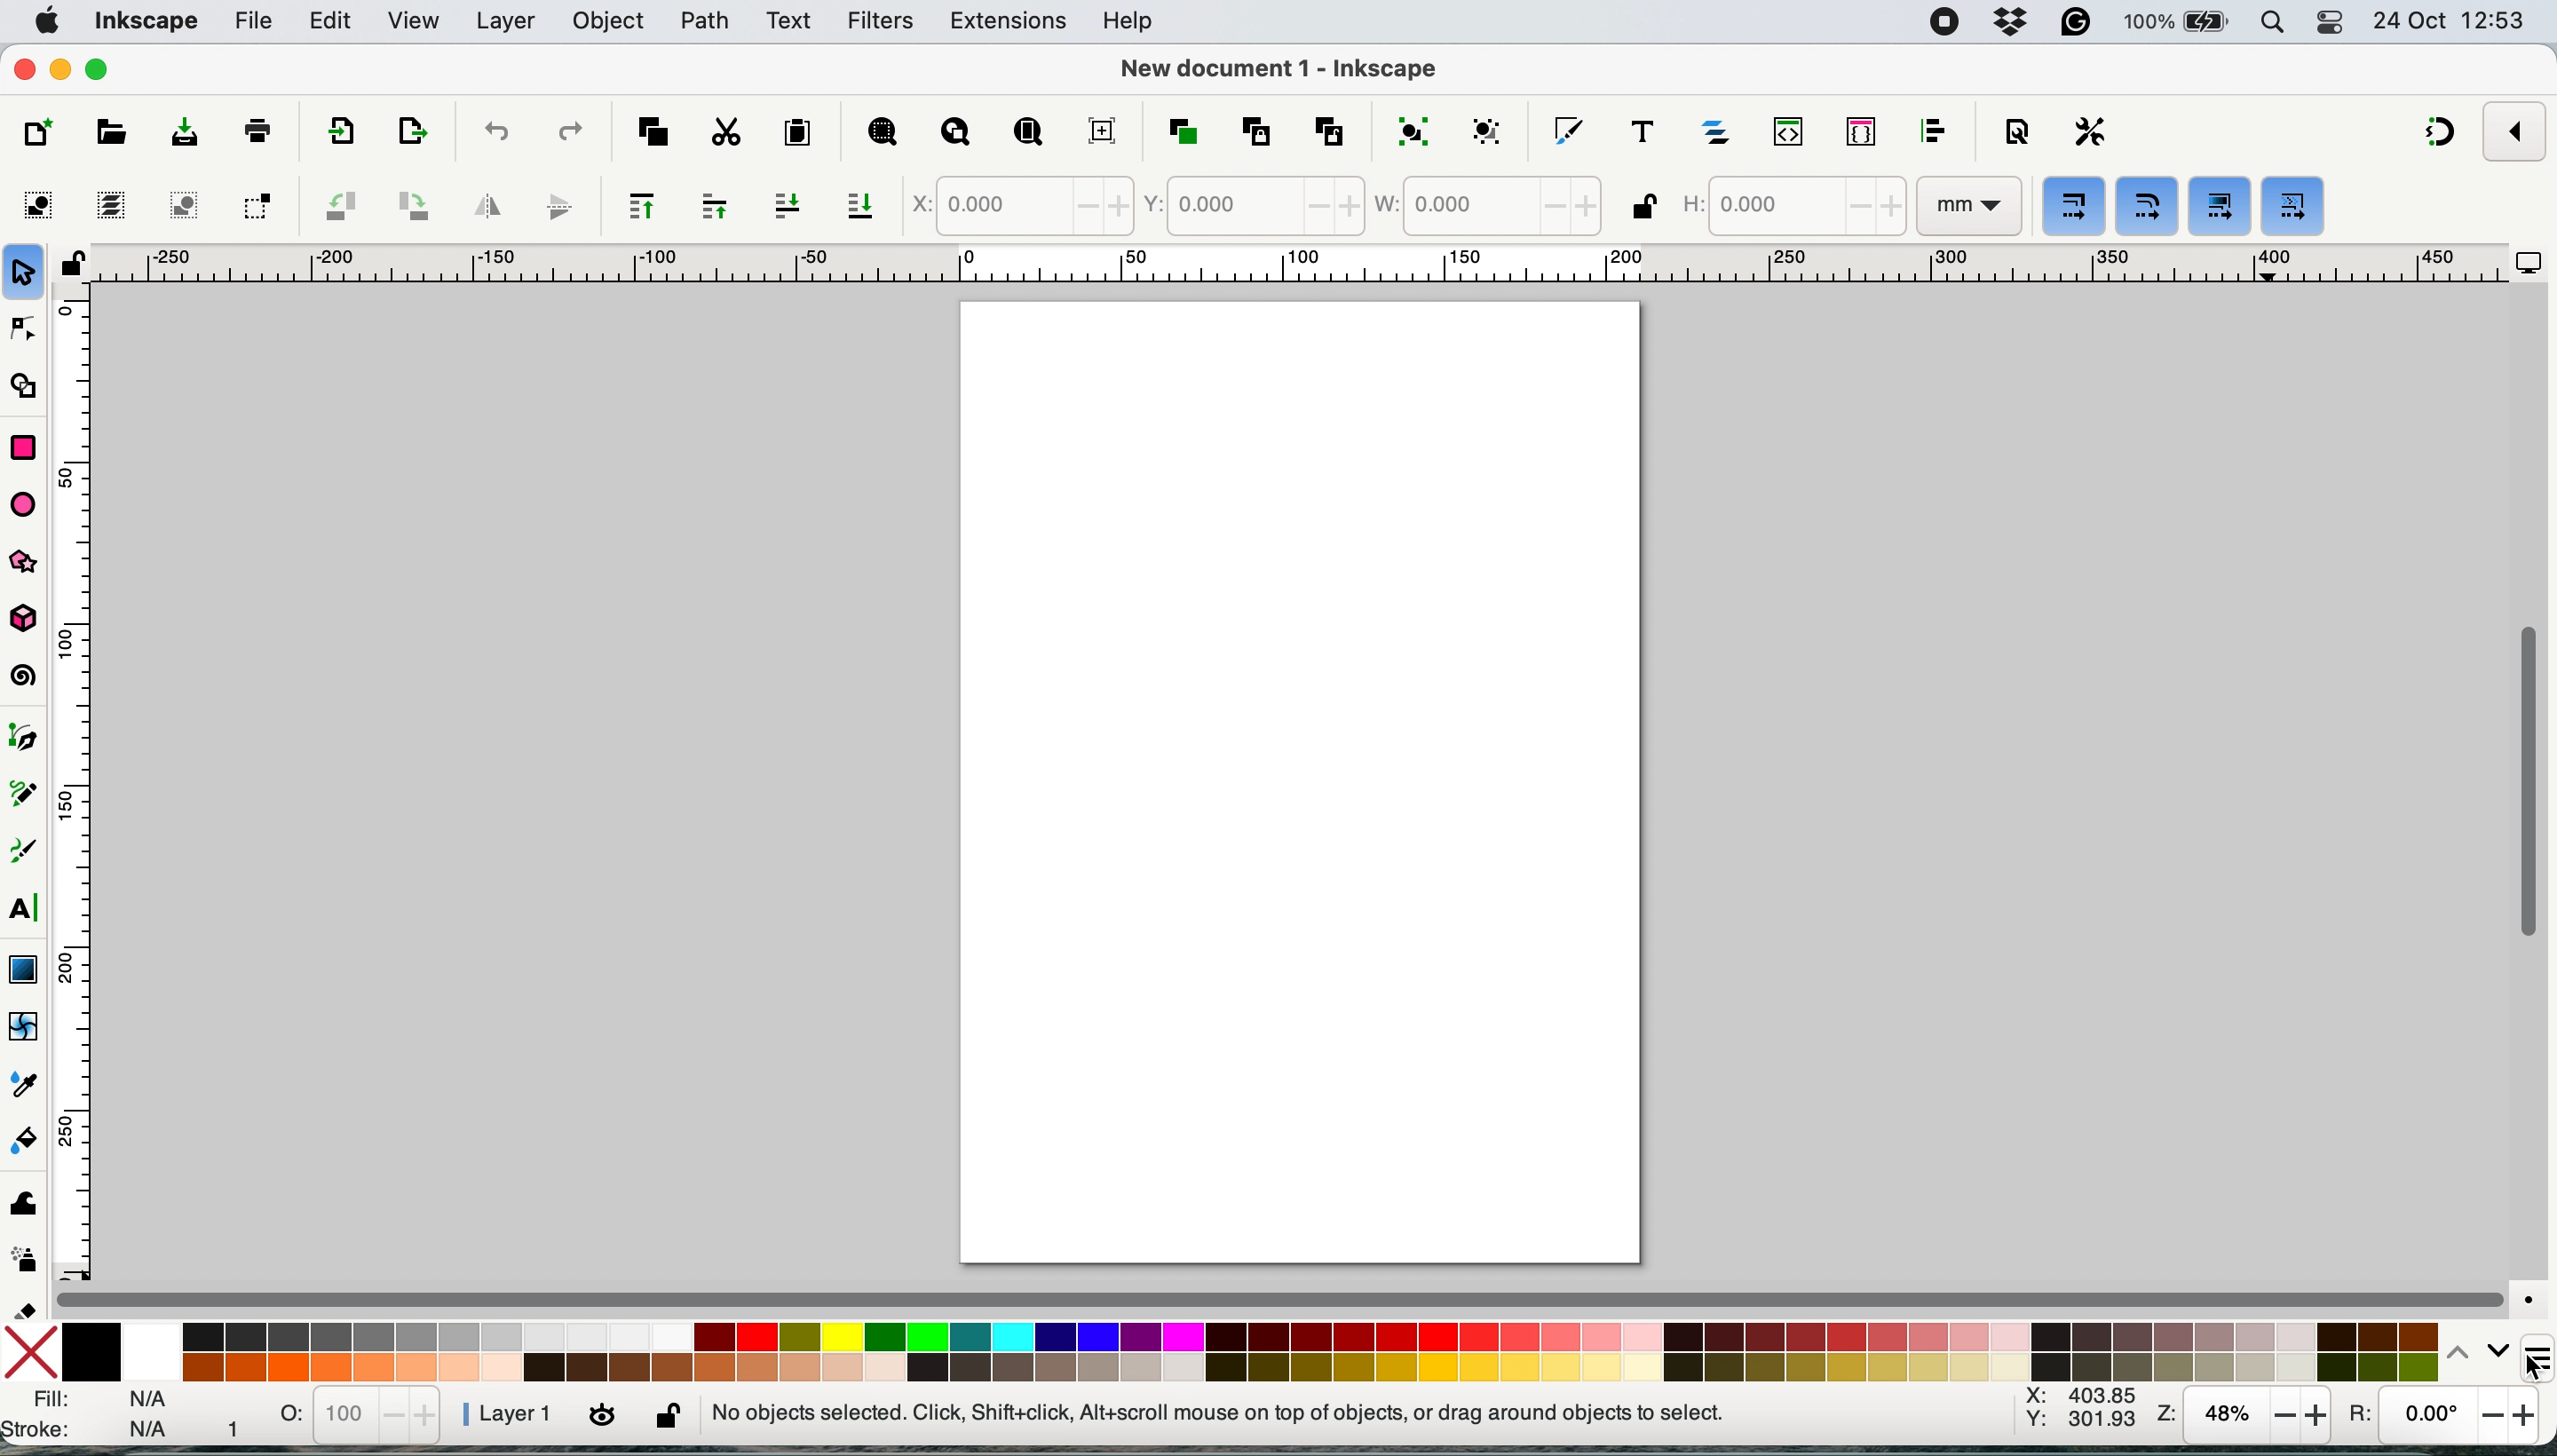  Describe the element at coordinates (77, 782) in the screenshot. I see `vertical scale` at that location.